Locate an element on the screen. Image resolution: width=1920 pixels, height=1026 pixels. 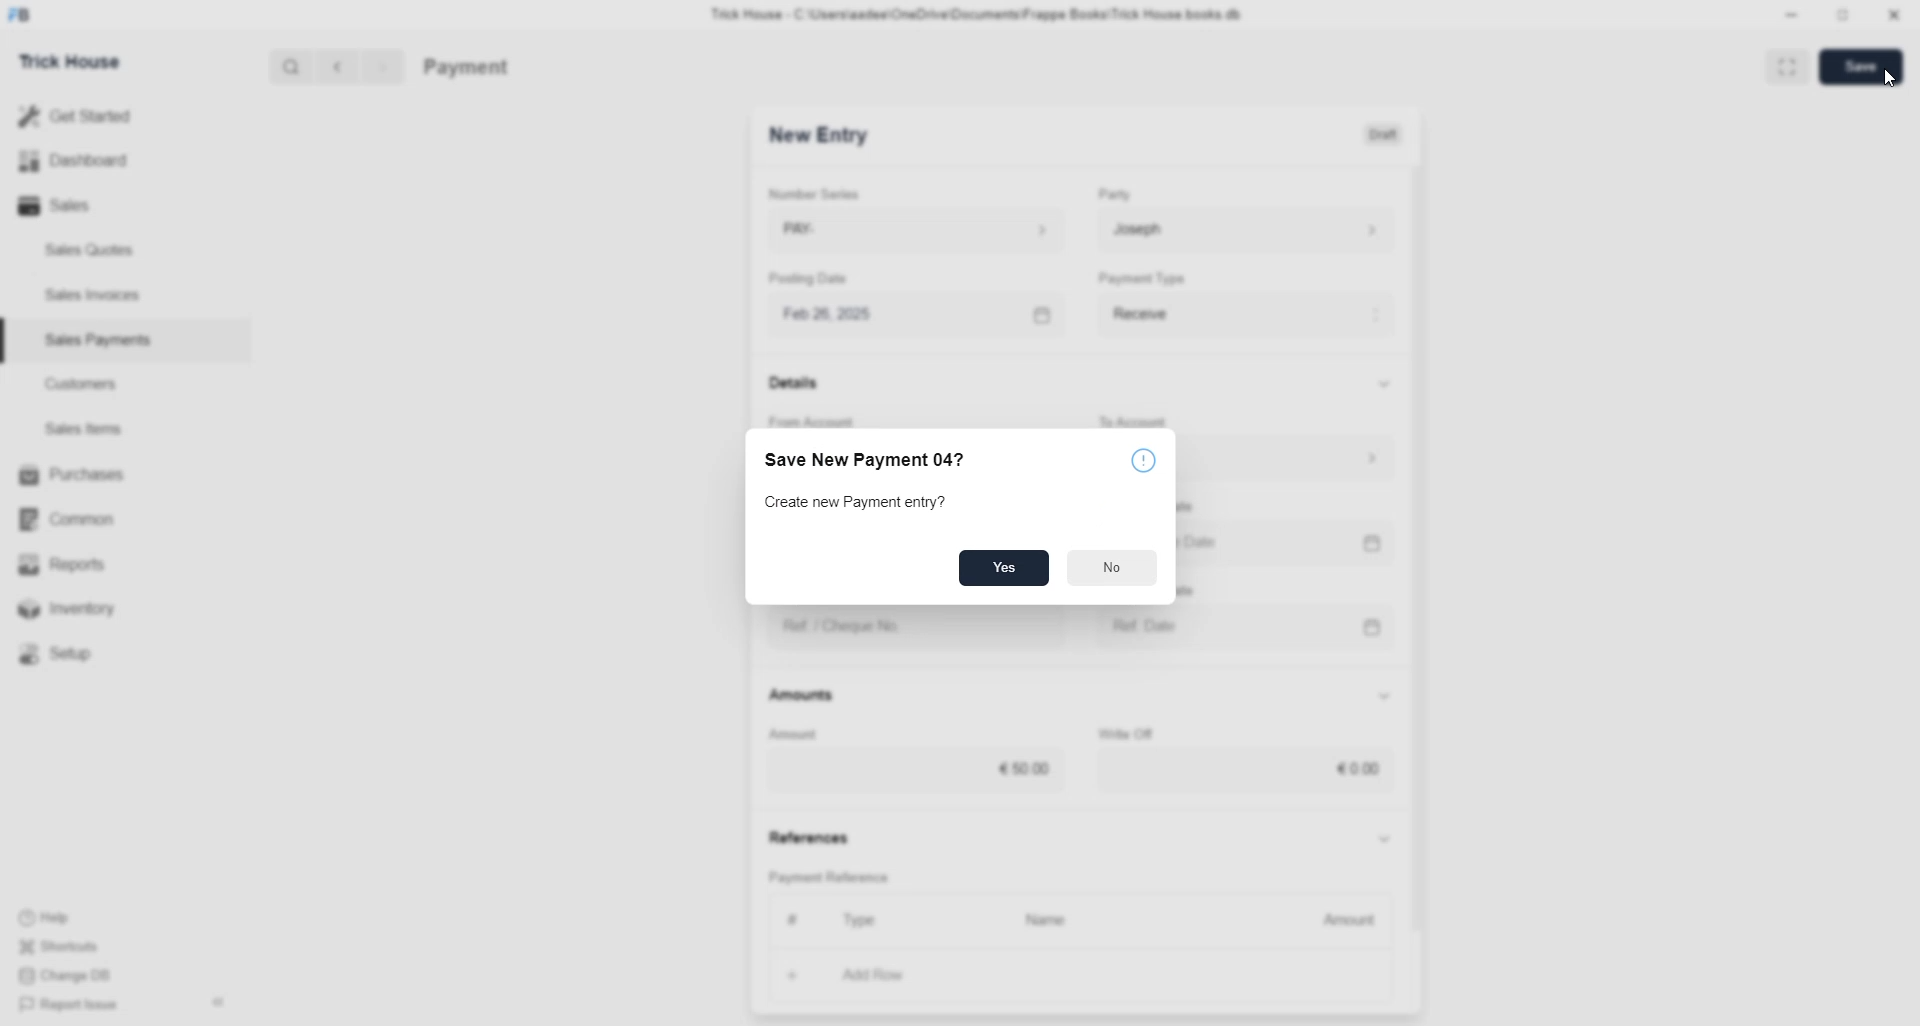
Trick House - C:\Users\aadee\OneDrive\Documents\Frappe Books\Trick House books db is located at coordinates (978, 15).